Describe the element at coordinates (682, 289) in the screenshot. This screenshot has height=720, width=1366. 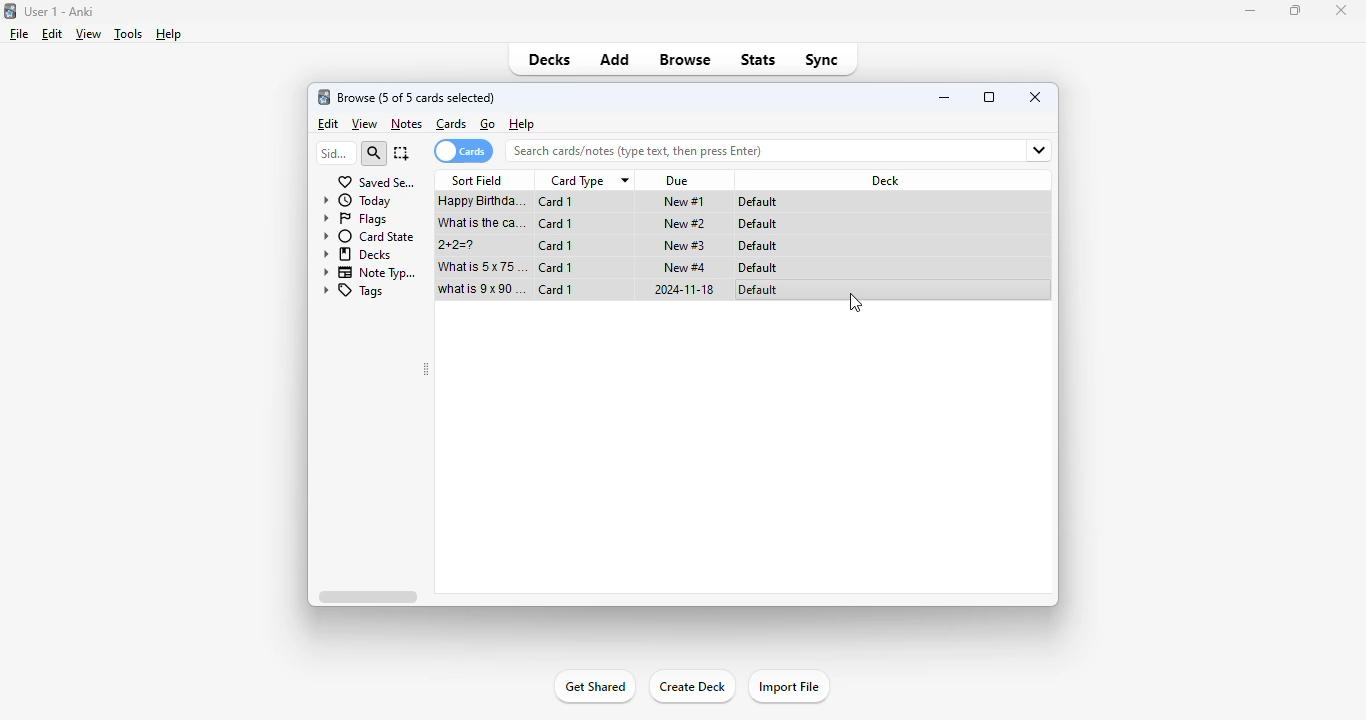
I see `2024-11-18` at that location.